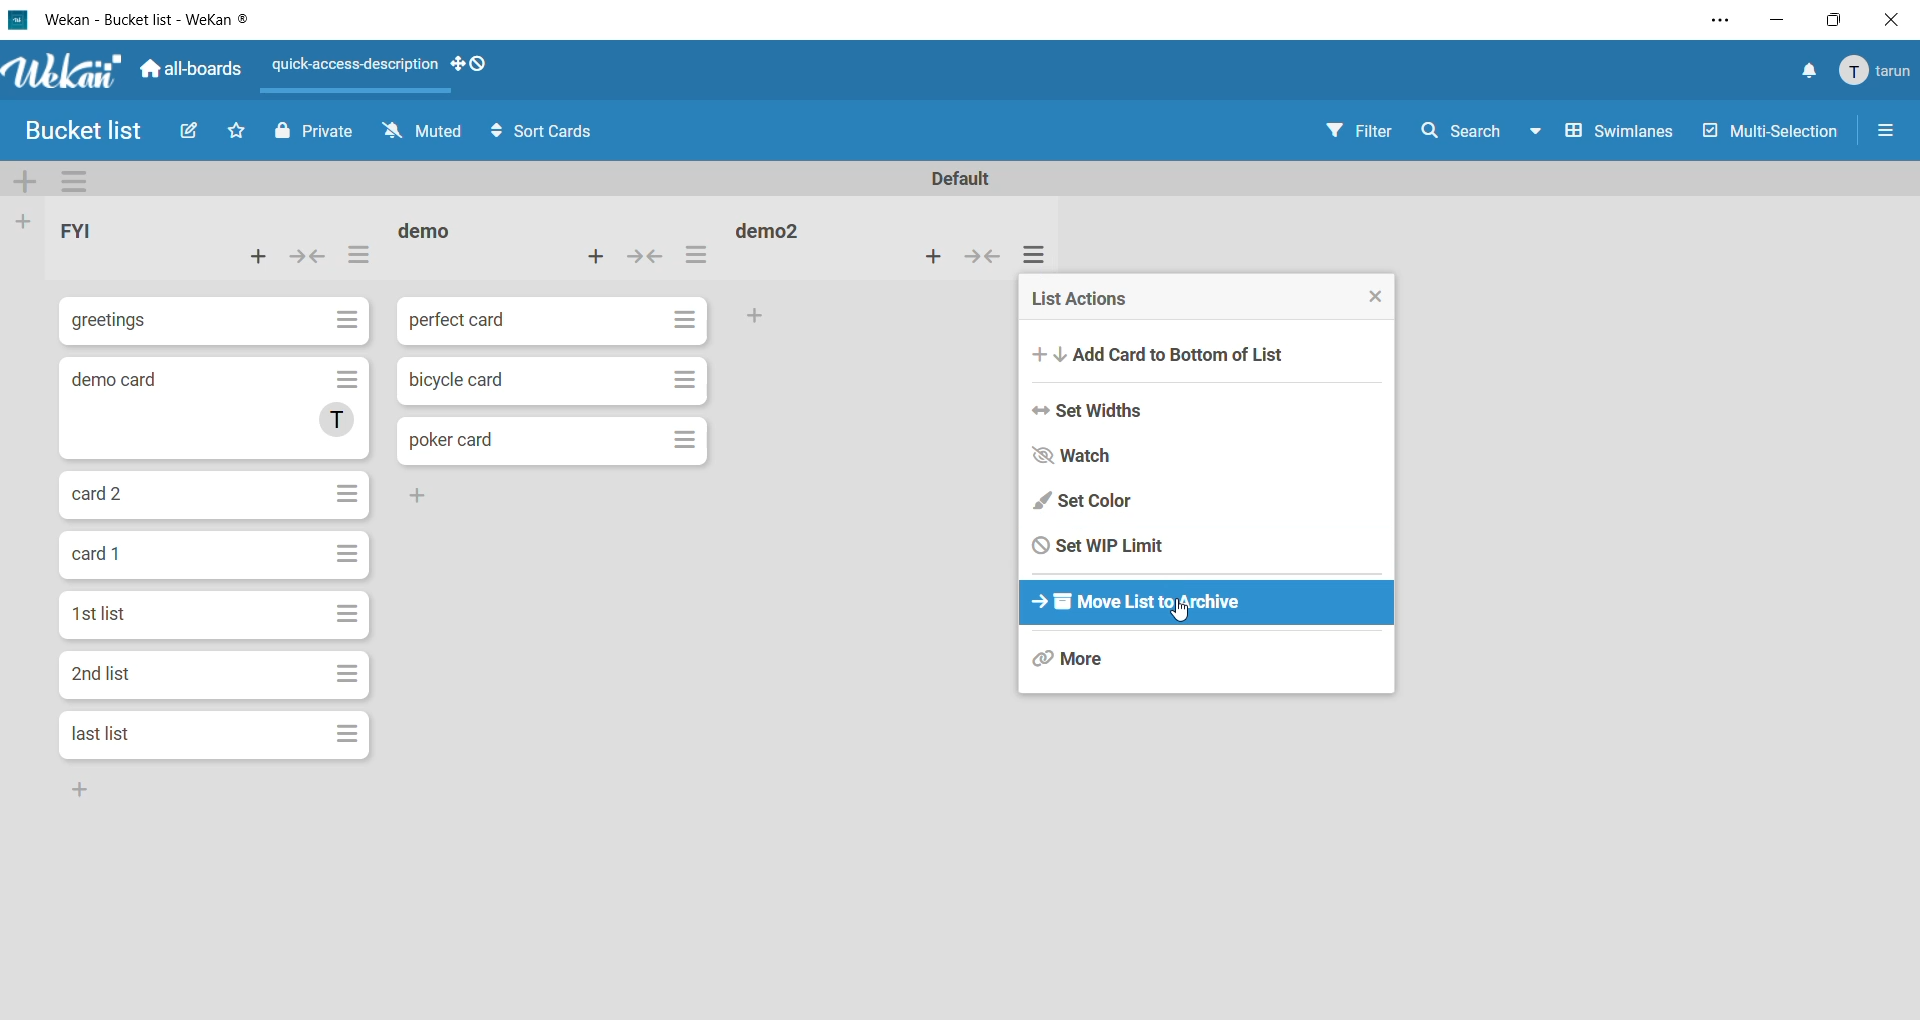  What do you see at coordinates (1776, 20) in the screenshot?
I see `minimize` at bounding box center [1776, 20].